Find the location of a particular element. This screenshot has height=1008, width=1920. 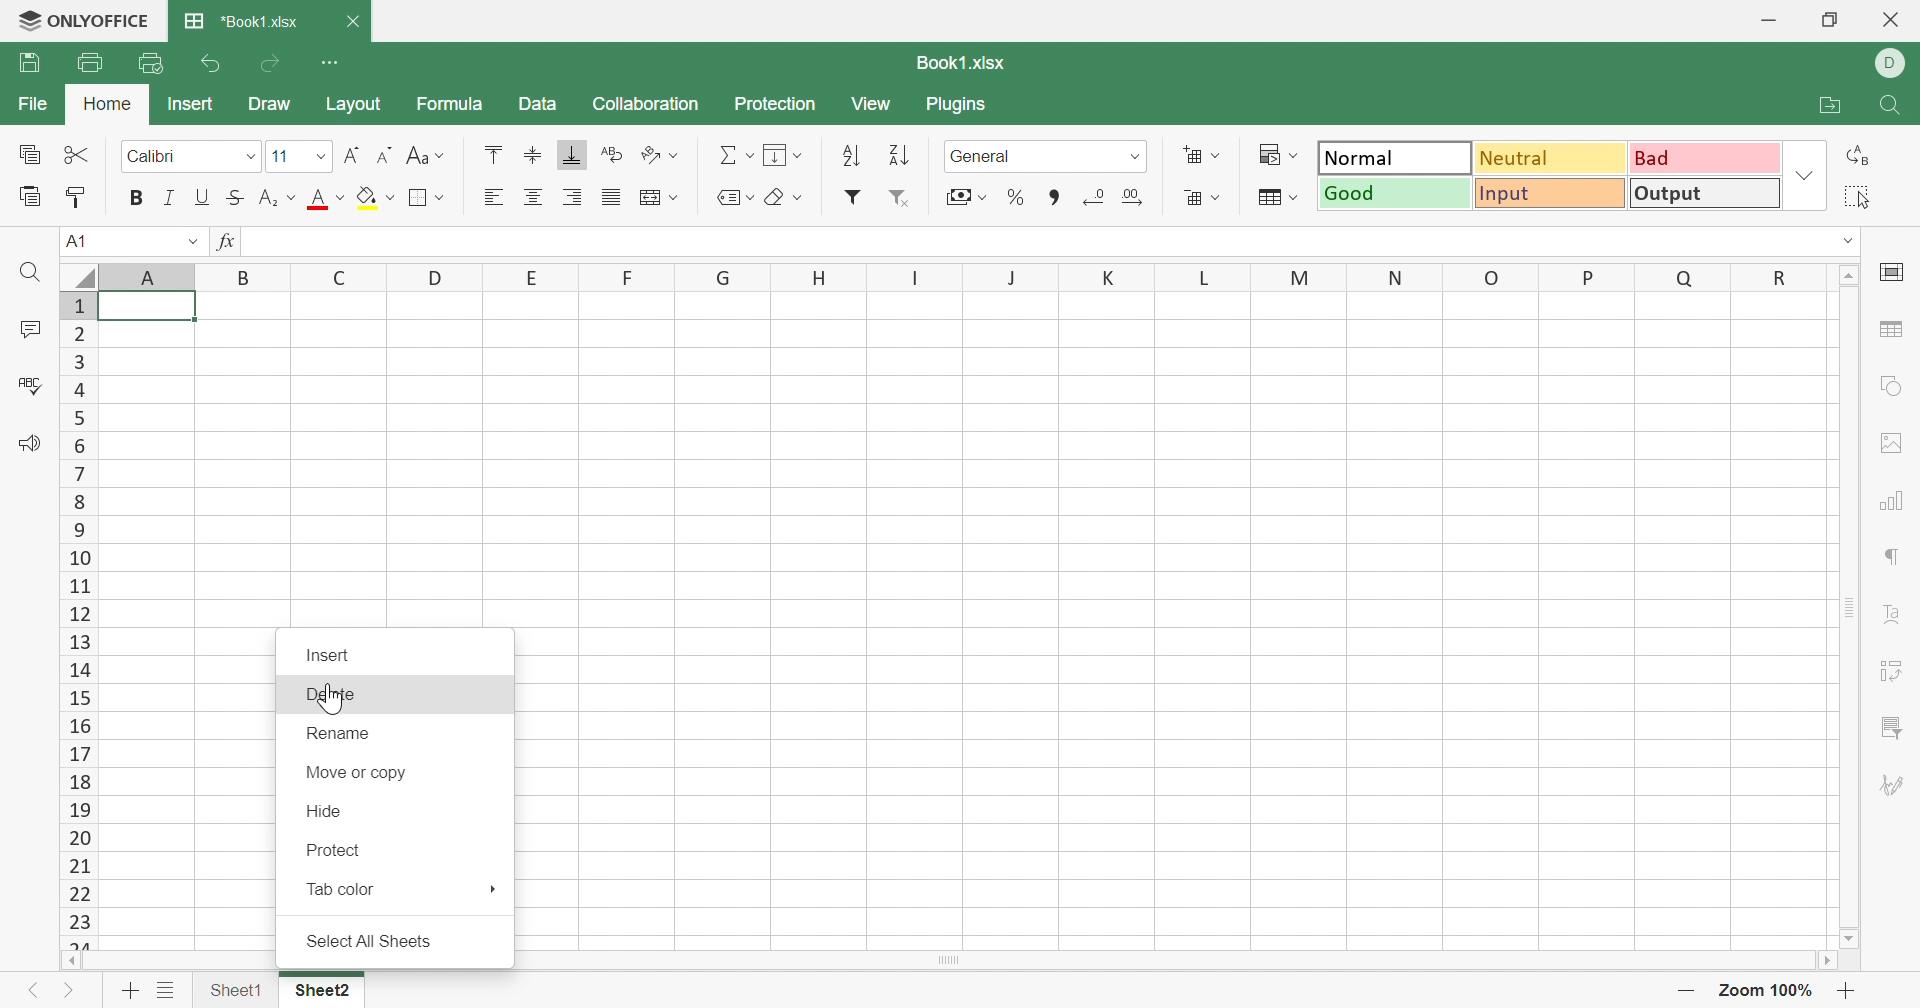

Fill is located at coordinates (779, 155).